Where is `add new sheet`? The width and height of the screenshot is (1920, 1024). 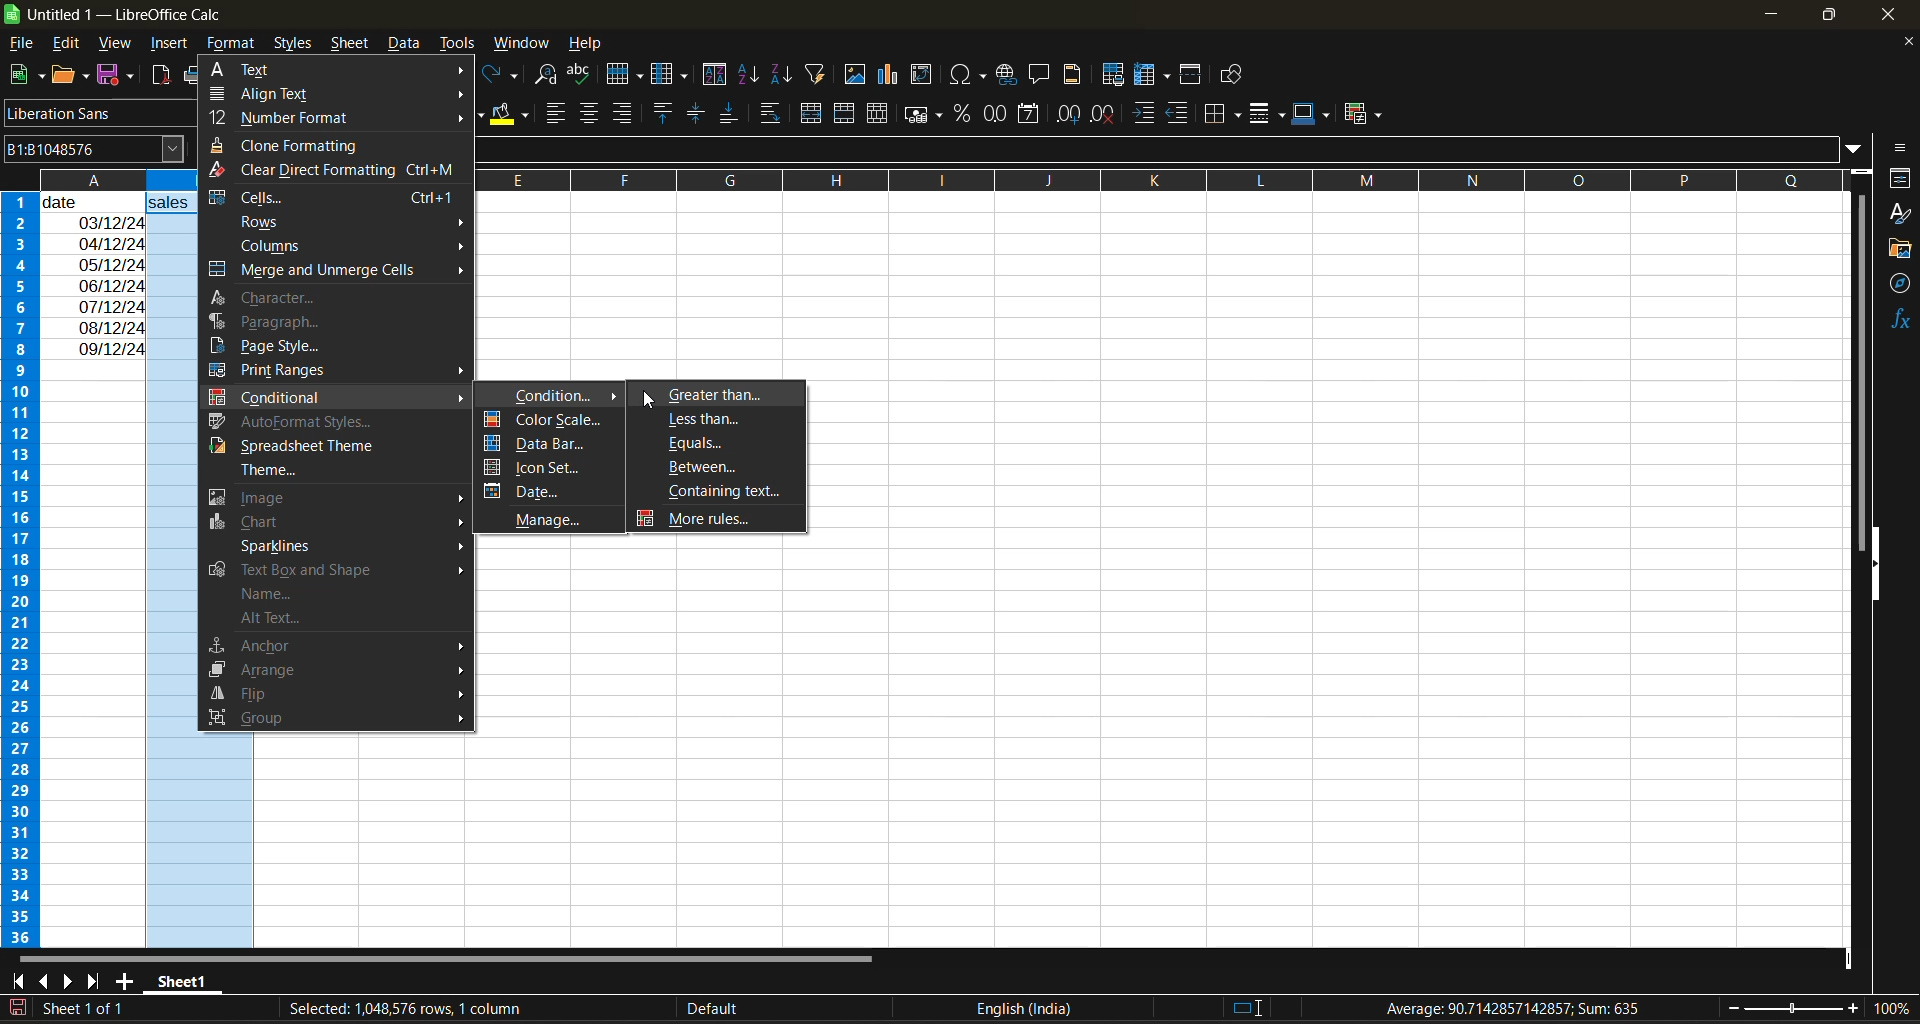
add new sheet is located at coordinates (126, 980).